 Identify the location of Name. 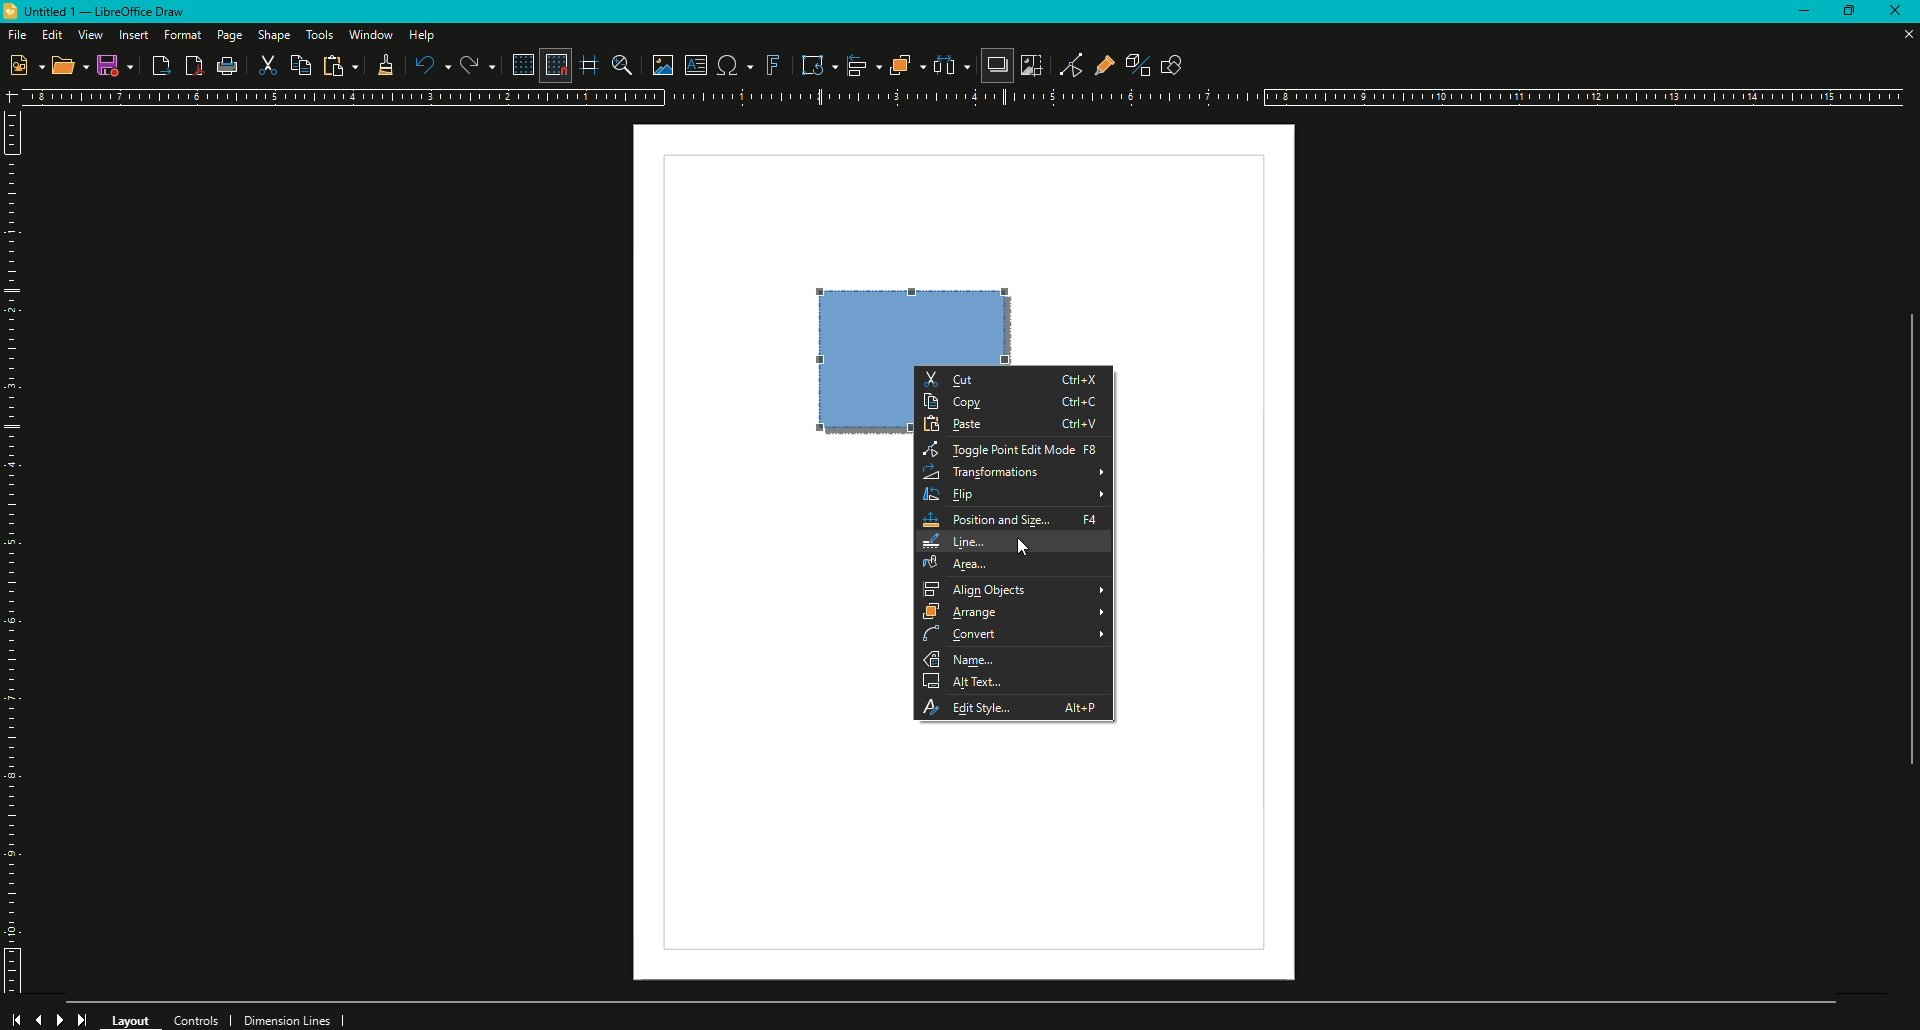
(1015, 660).